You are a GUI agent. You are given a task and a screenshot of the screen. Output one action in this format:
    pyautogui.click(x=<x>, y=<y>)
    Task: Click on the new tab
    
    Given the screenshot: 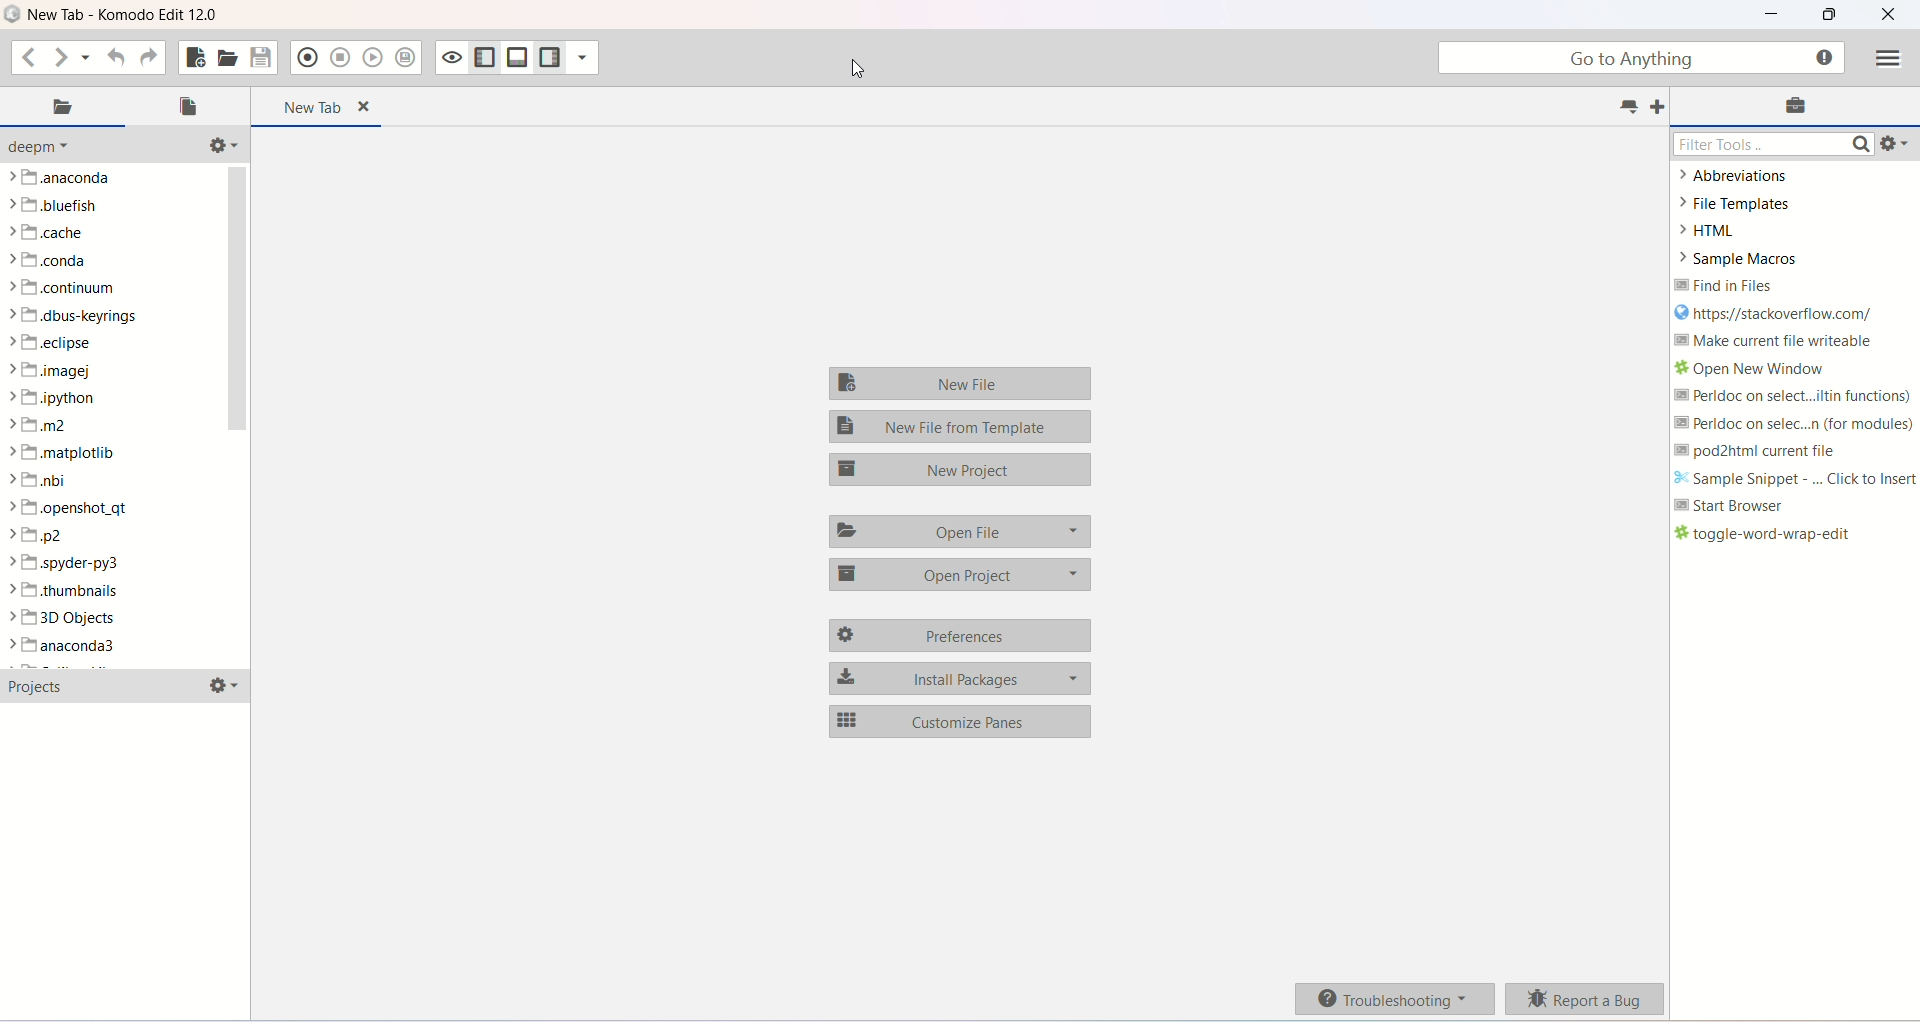 What is the action you would take?
    pyautogui.click(x=320, y=106)
    